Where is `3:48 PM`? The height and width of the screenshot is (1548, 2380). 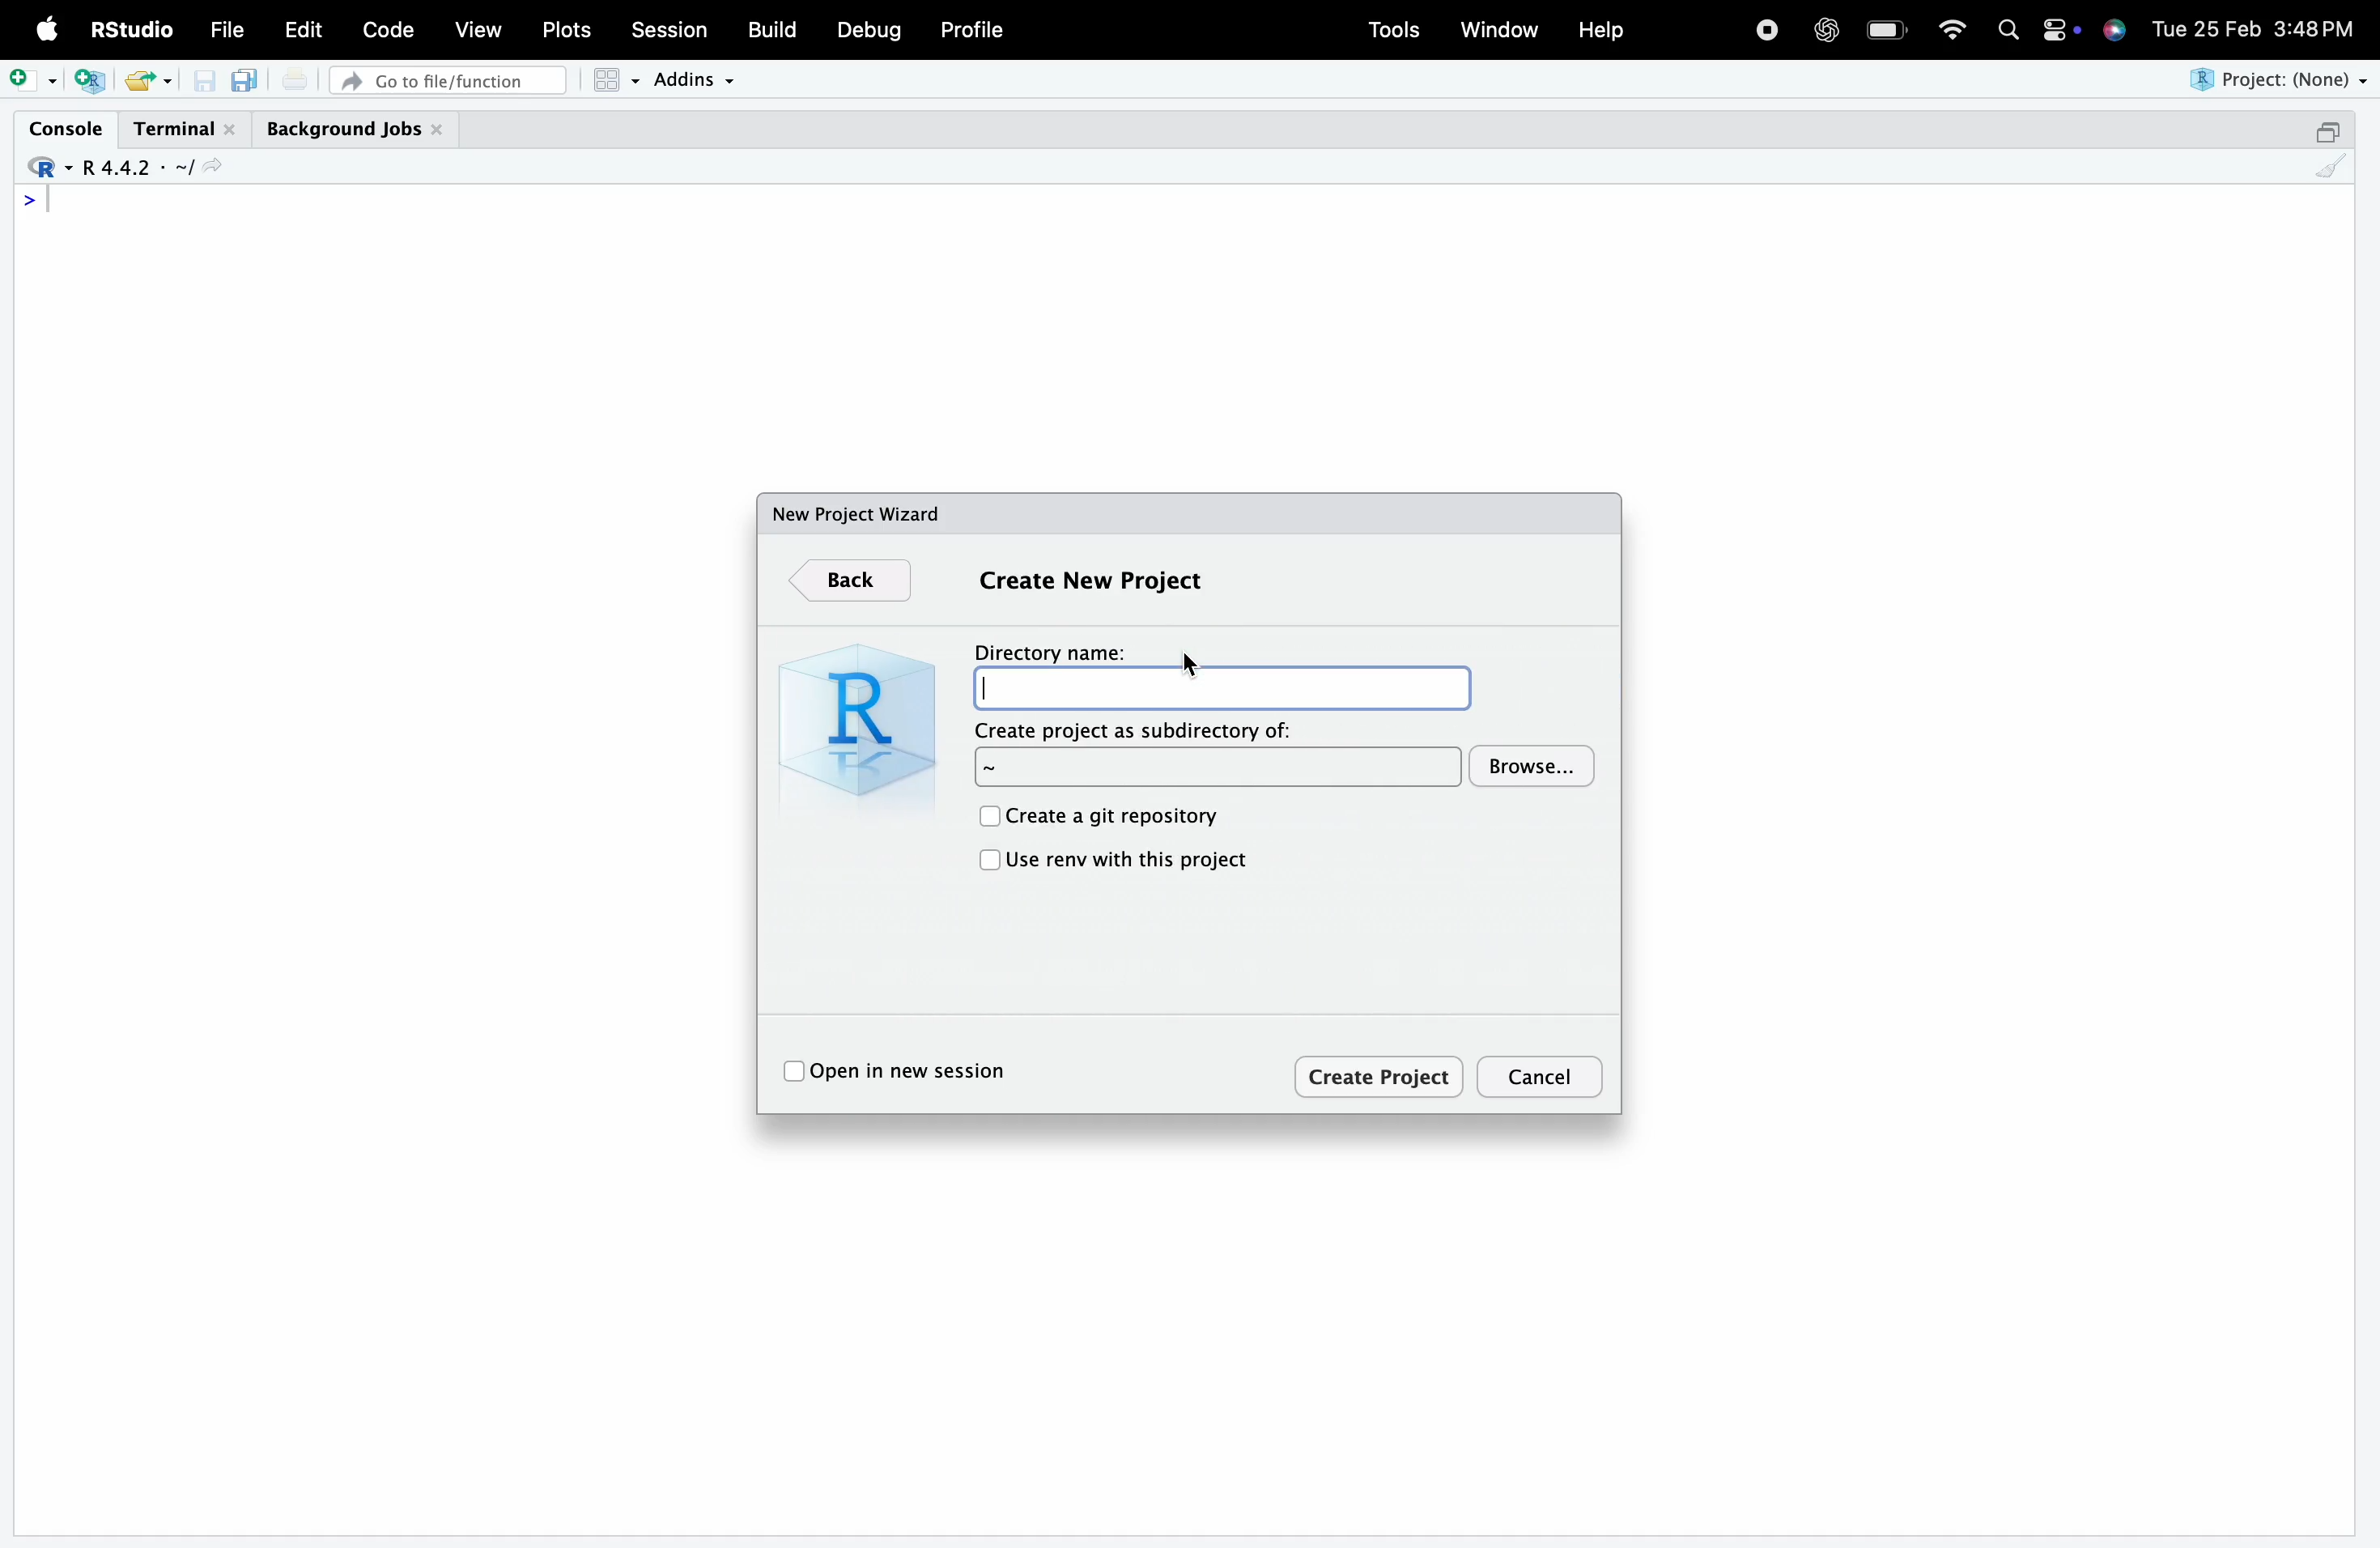 3:48 PM is located at coordinates (2315, 26).